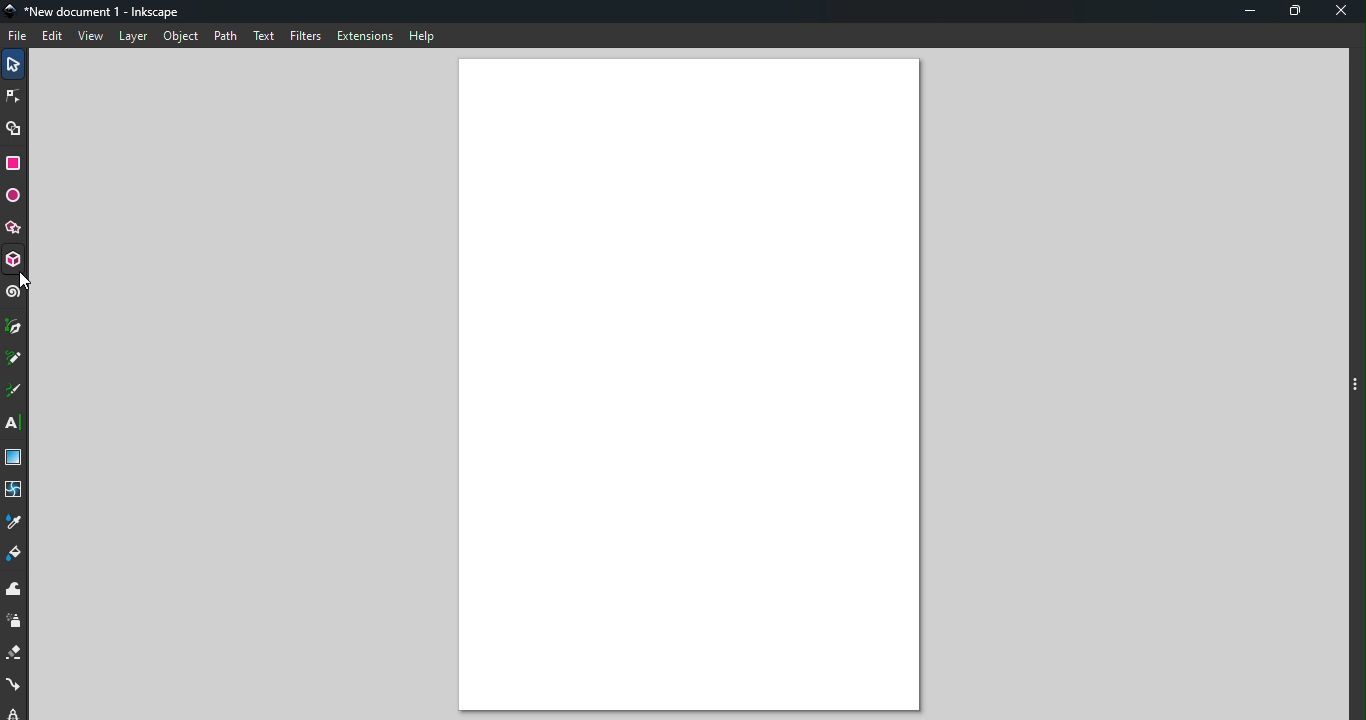 The height and width of the screenshot is (720, 1366). I want to click on Eraser tool, so click(15, 655).